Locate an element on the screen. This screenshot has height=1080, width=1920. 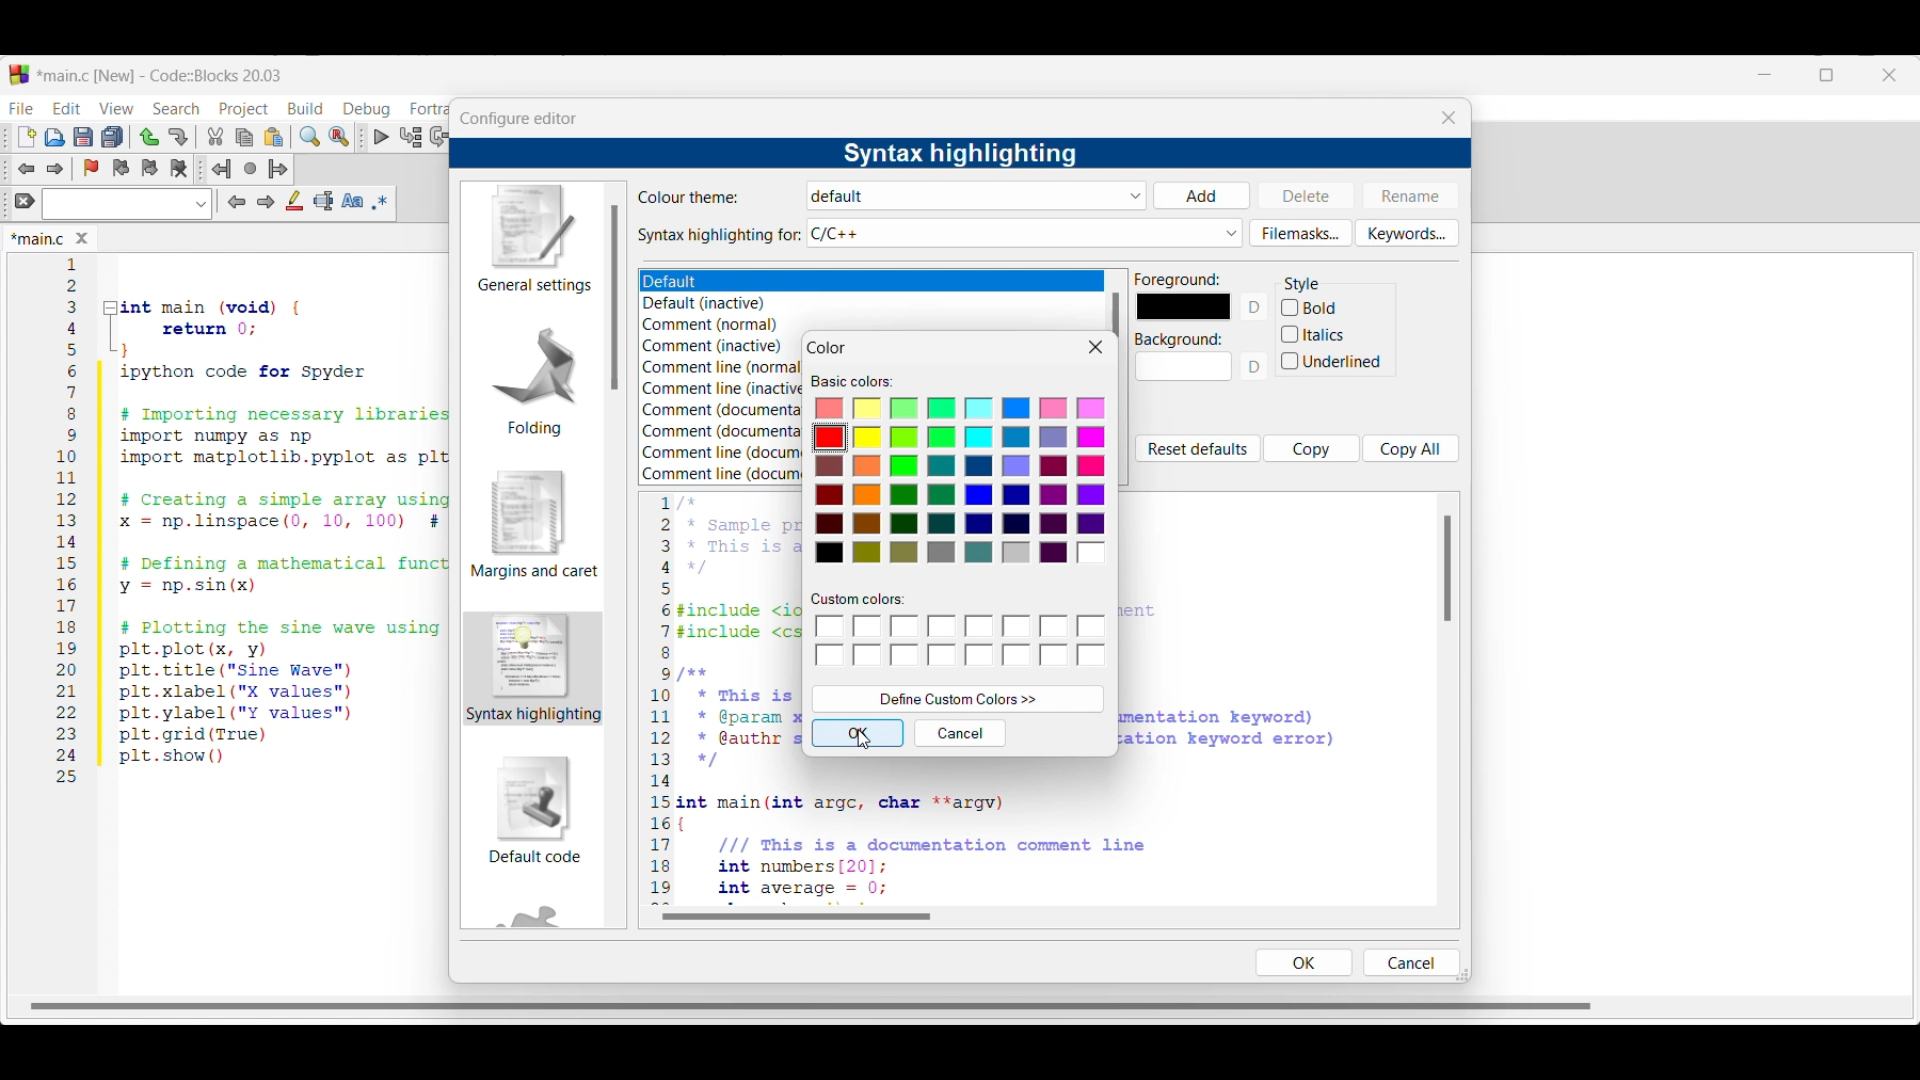
Cancel is located at coordinates (961, 733).